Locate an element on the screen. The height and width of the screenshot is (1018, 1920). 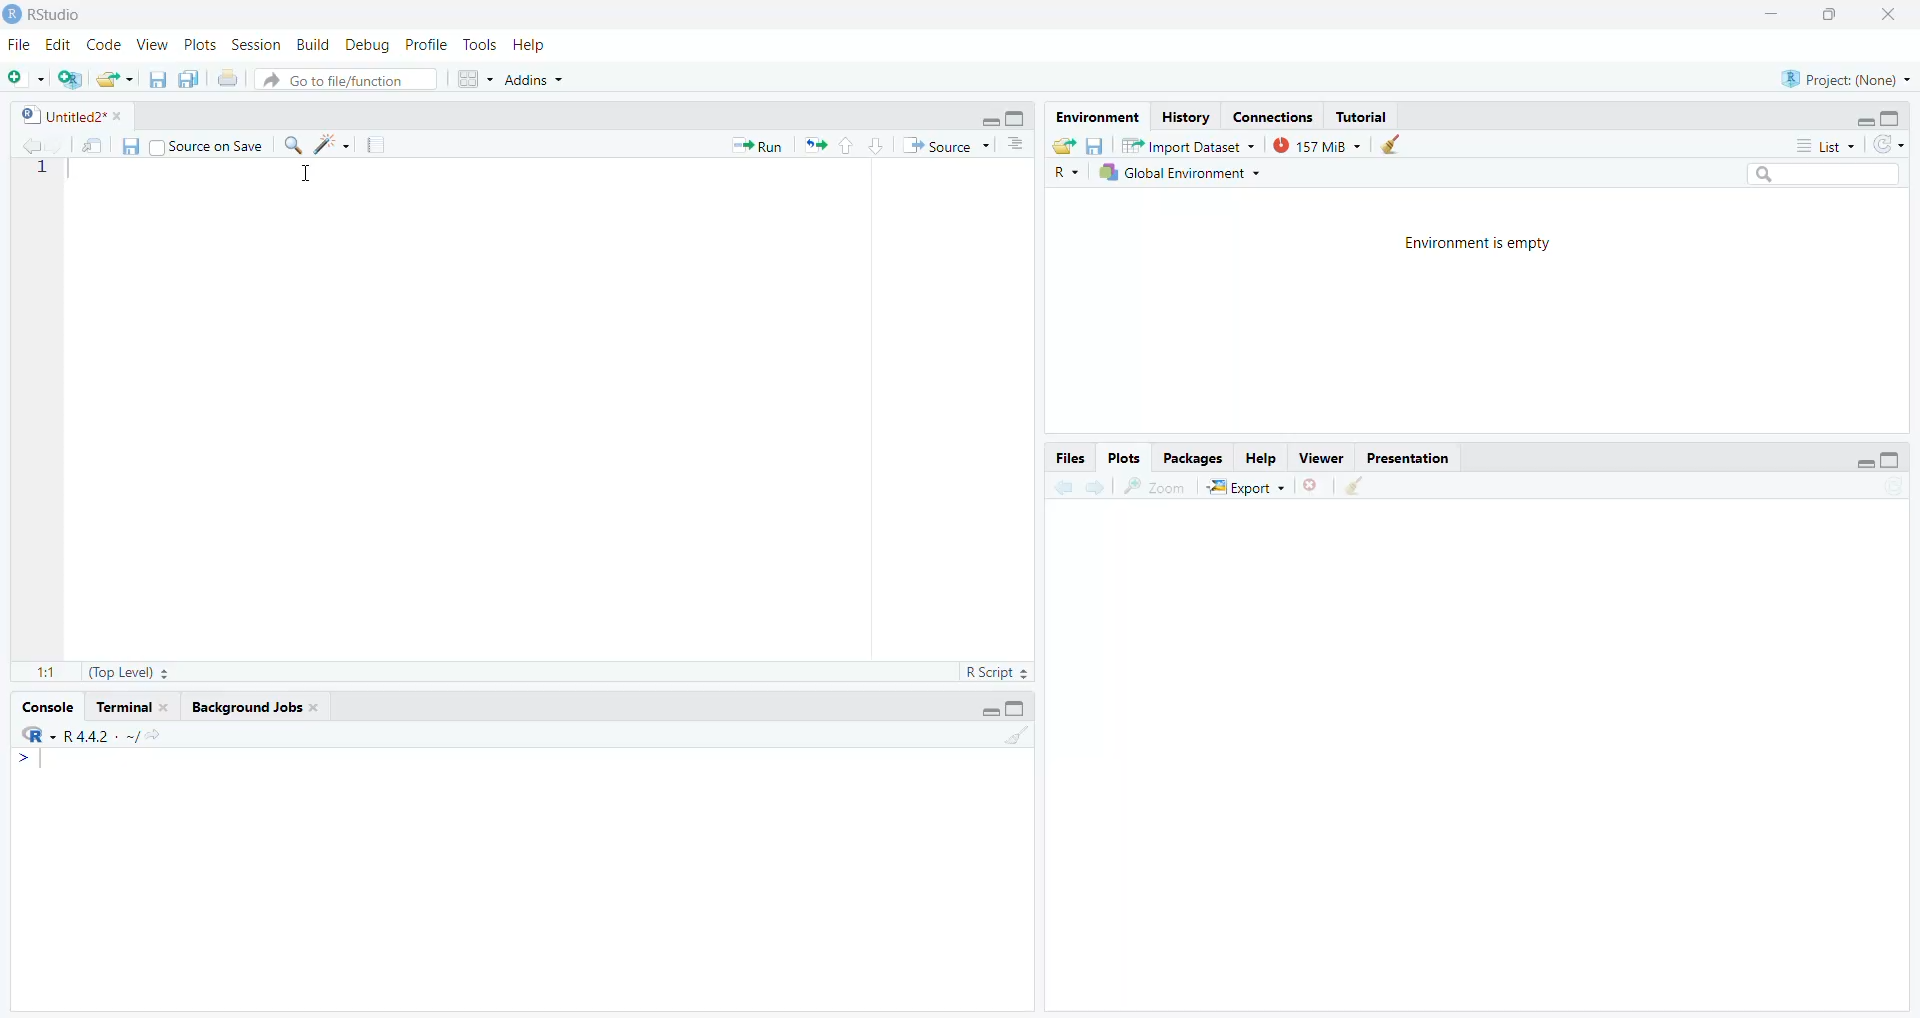
compile report is located at coordinates (378, 143).